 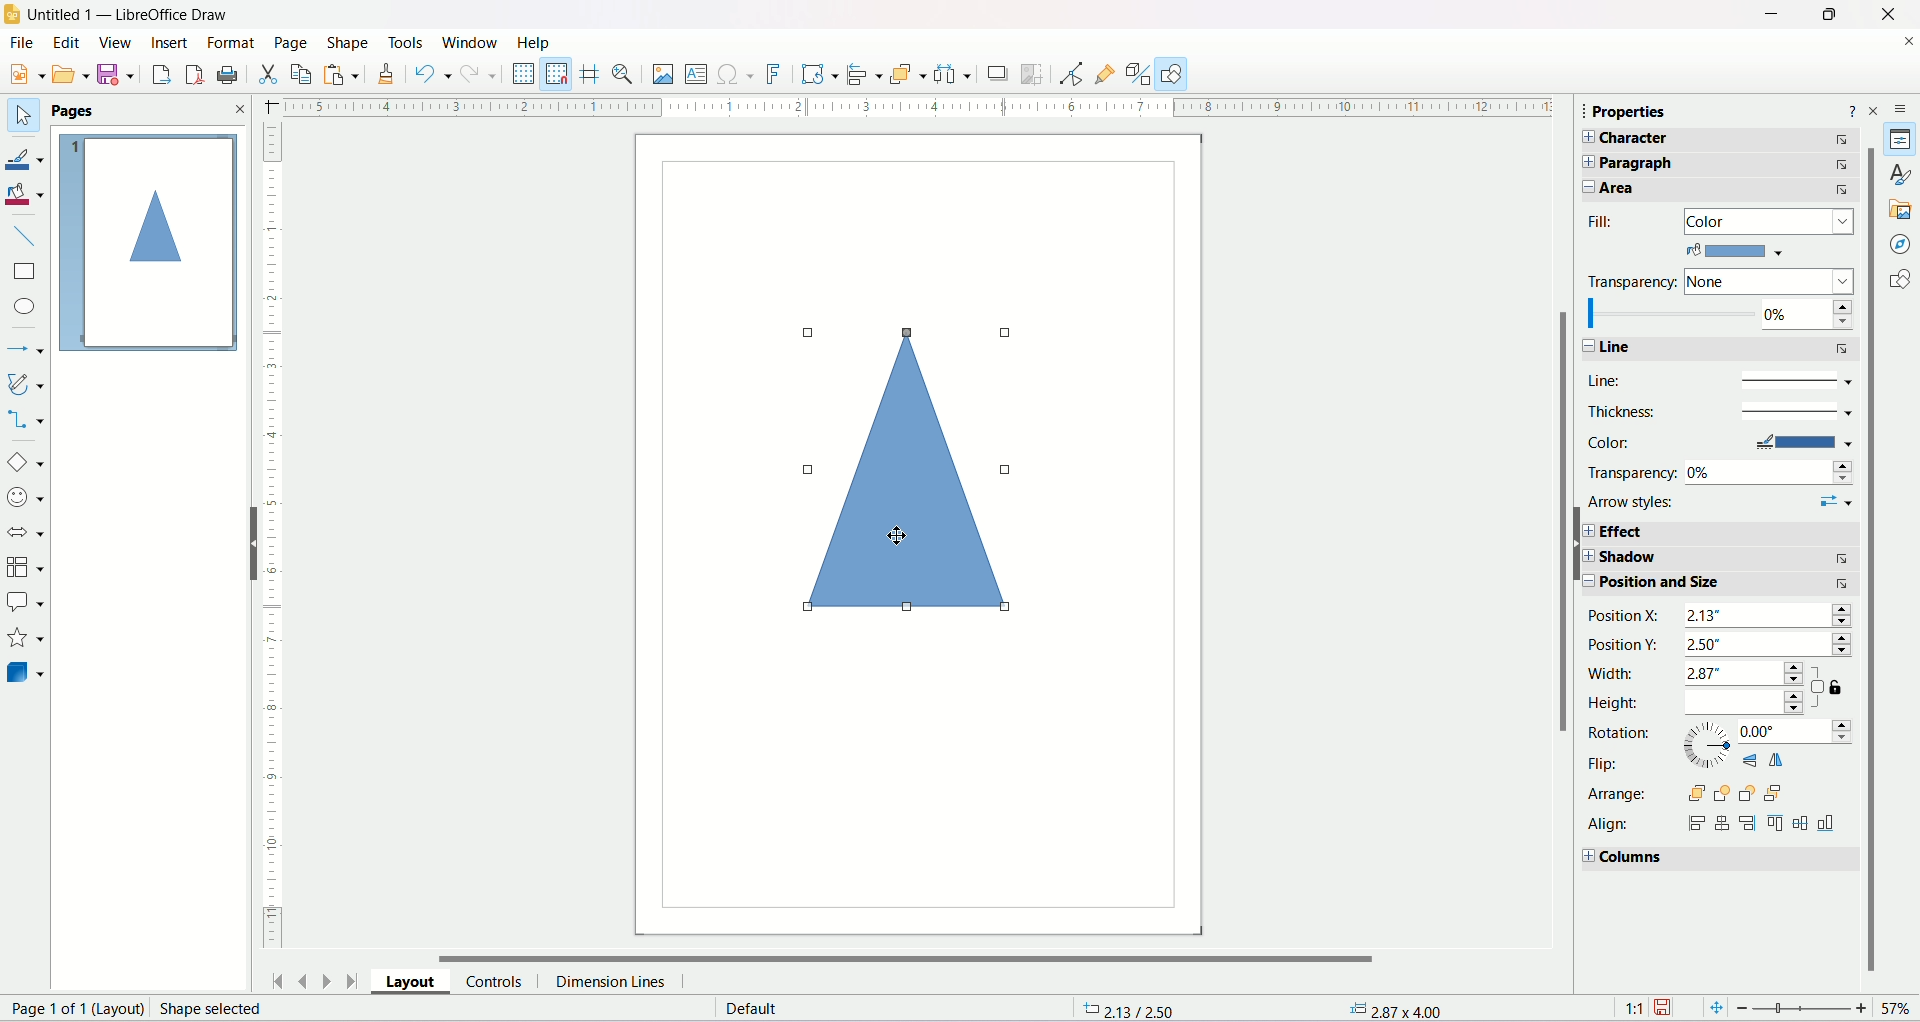 What do you see at coordinates (1903, 105) in the screenshot?
I see `Sidebar settings` at bounding box center [1903, 105].